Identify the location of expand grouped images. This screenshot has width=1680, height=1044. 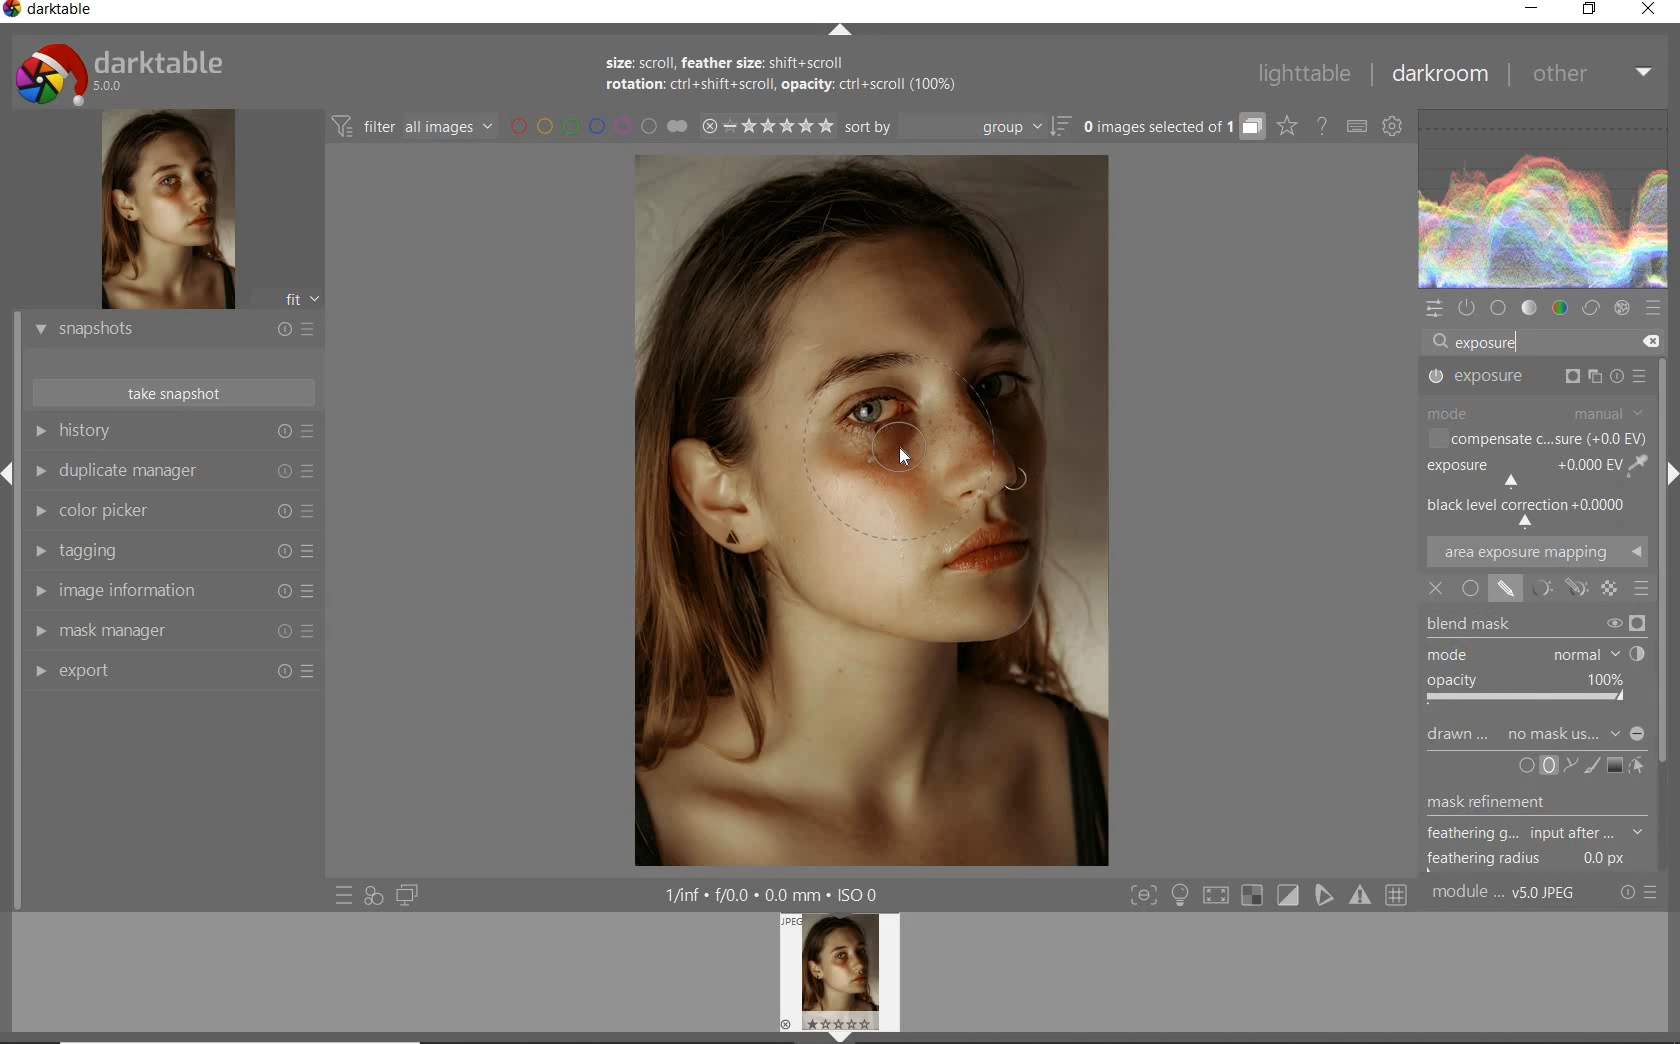
(1171, 127).